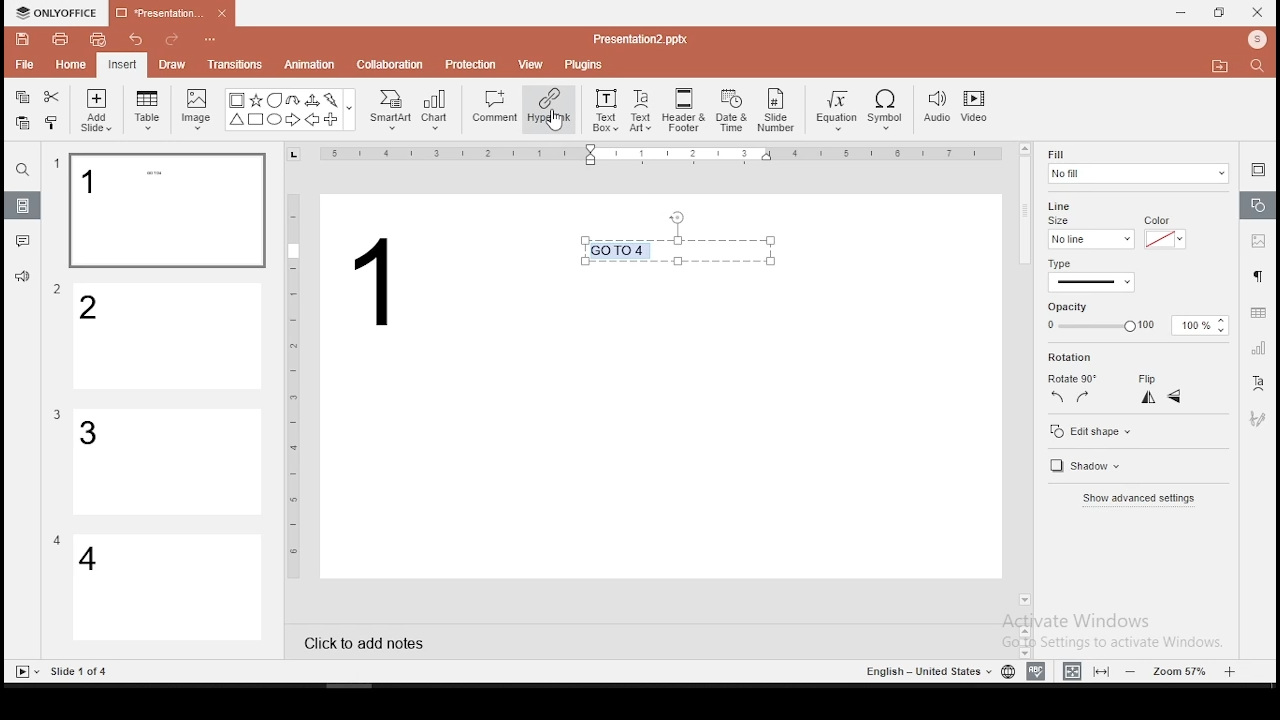 Image resolution: width=1280 pixels, height=720 pixels. I want to click on rotate 90 counterclockwise, so click(1058, 396).